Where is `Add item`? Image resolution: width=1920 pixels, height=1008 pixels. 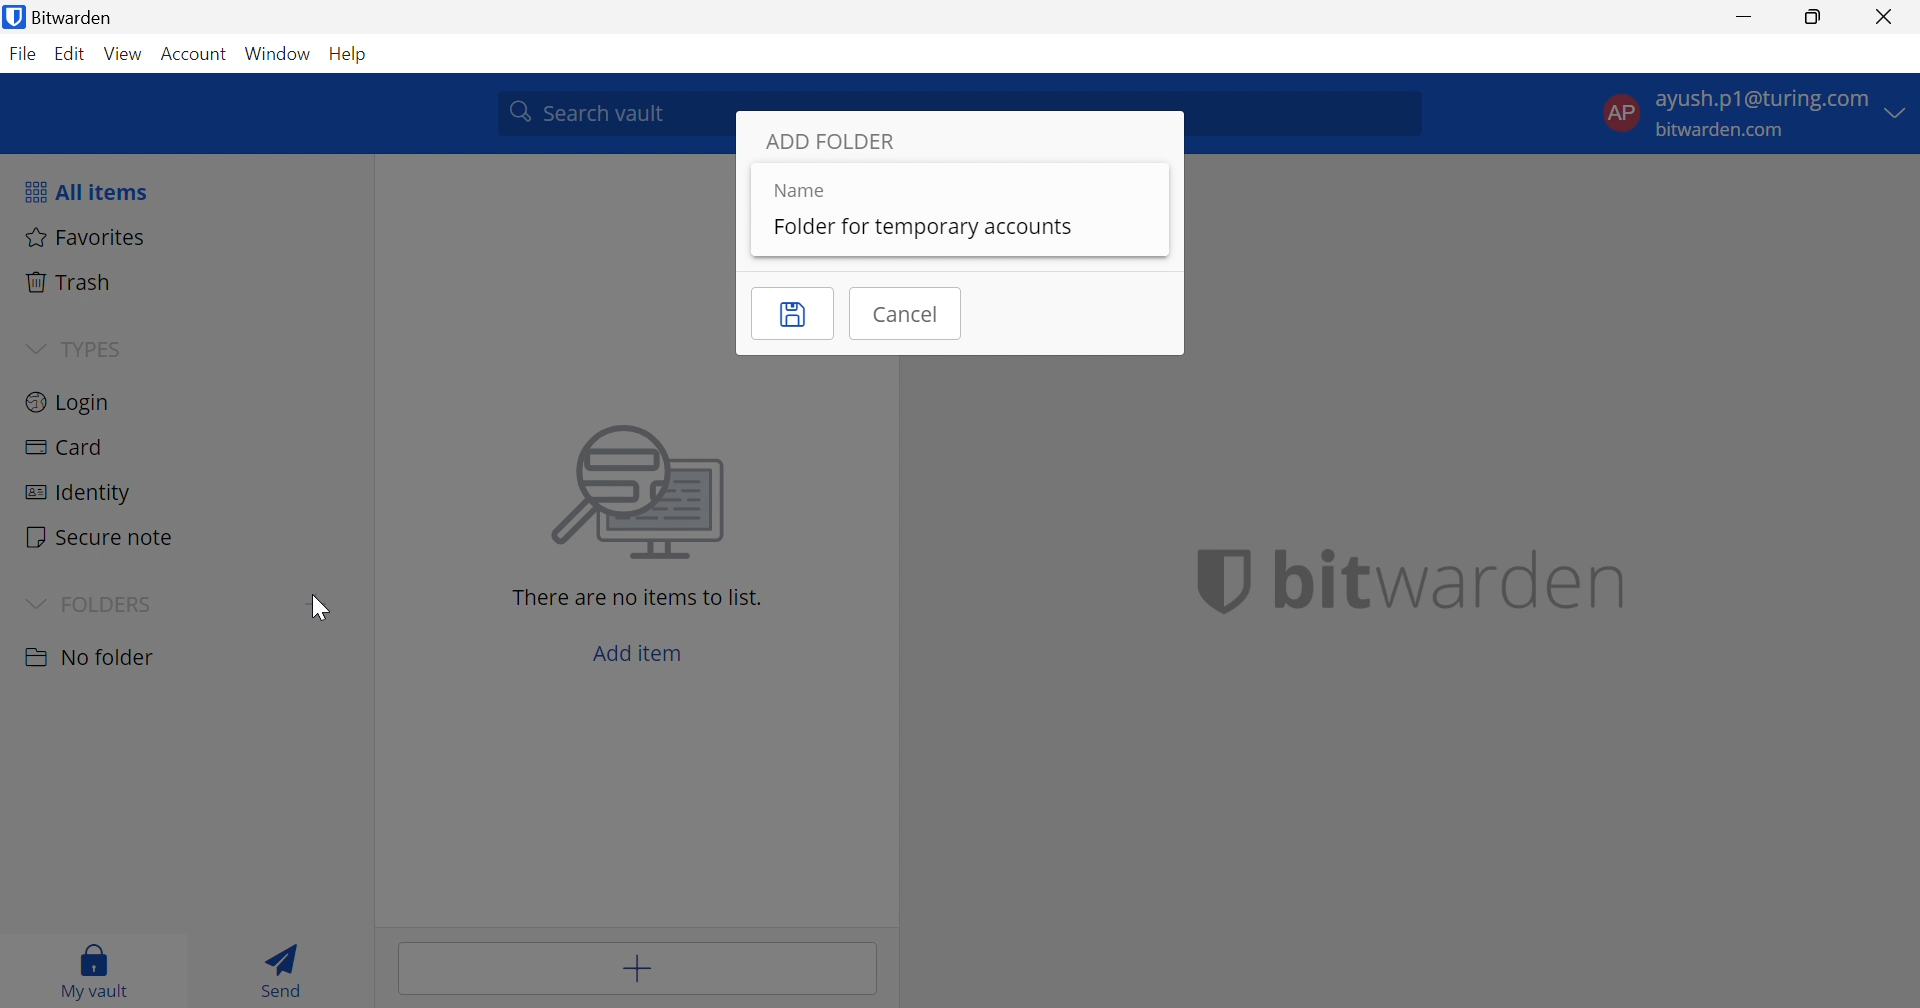
Add item is located at coordinates (638, 966).